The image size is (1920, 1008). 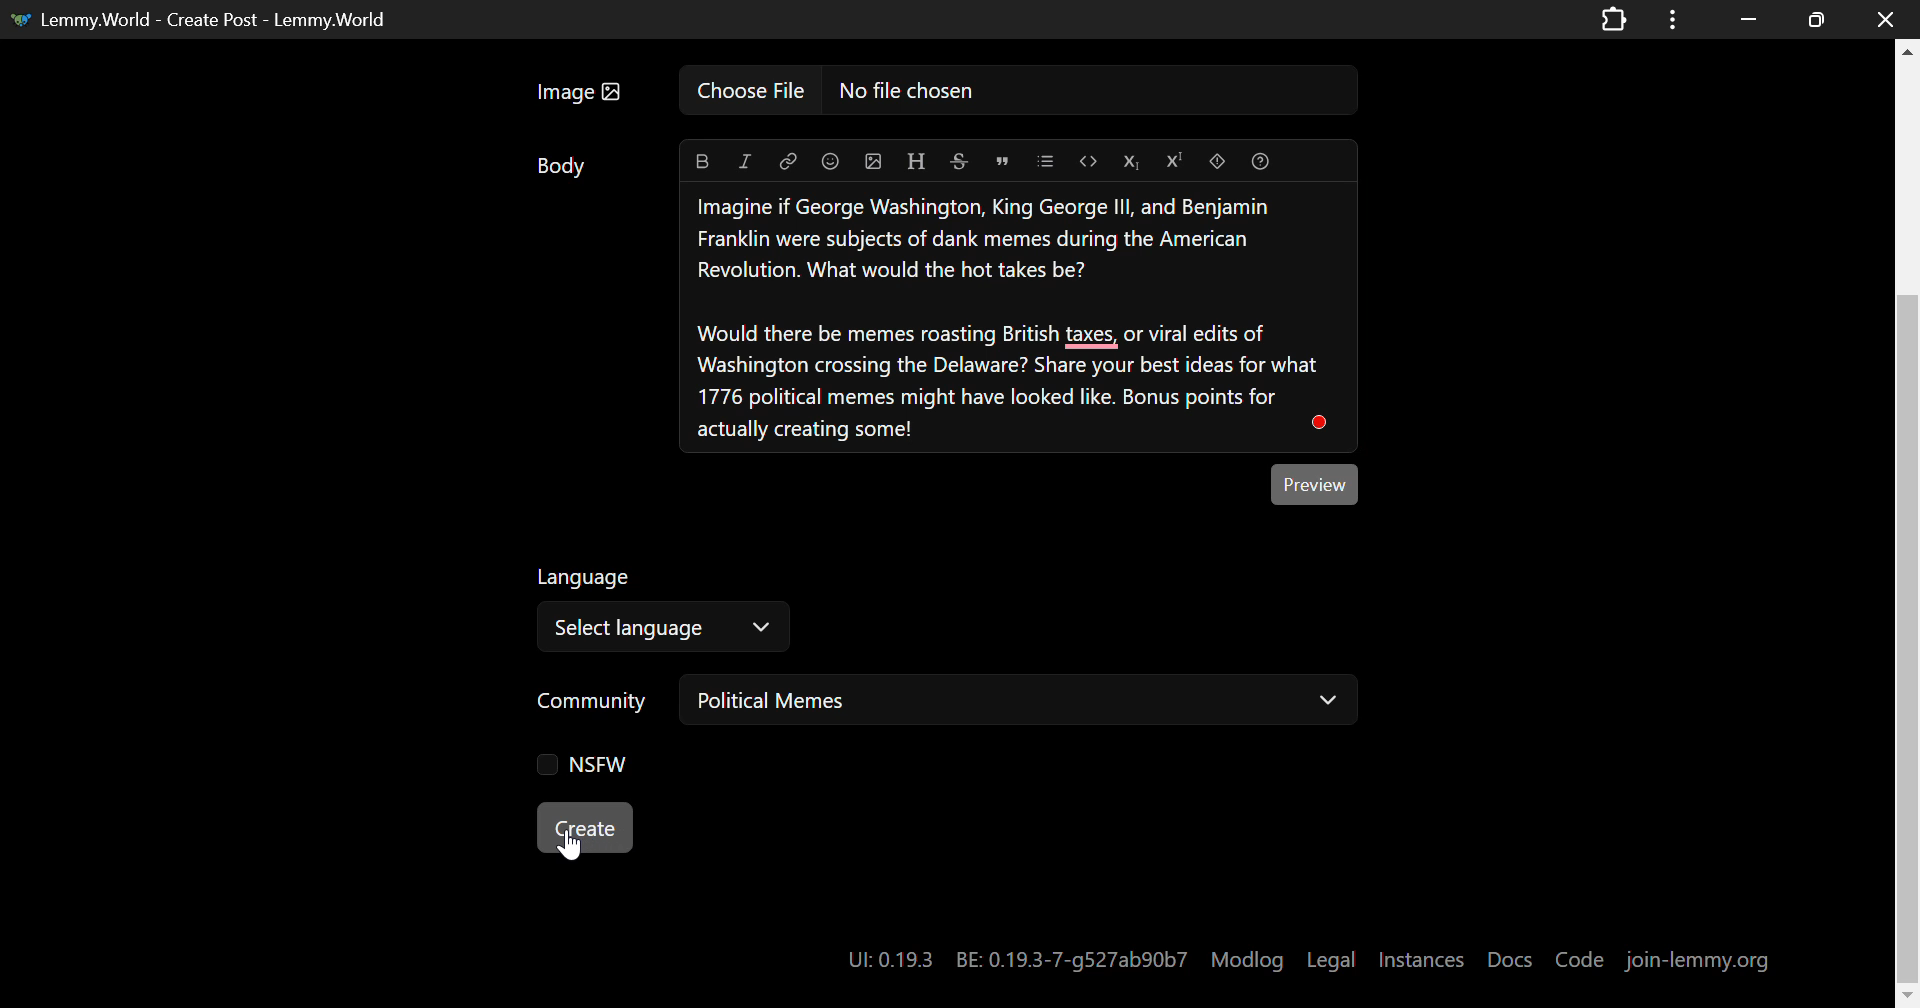 I want to click on Header, so click(x=917, y=161).